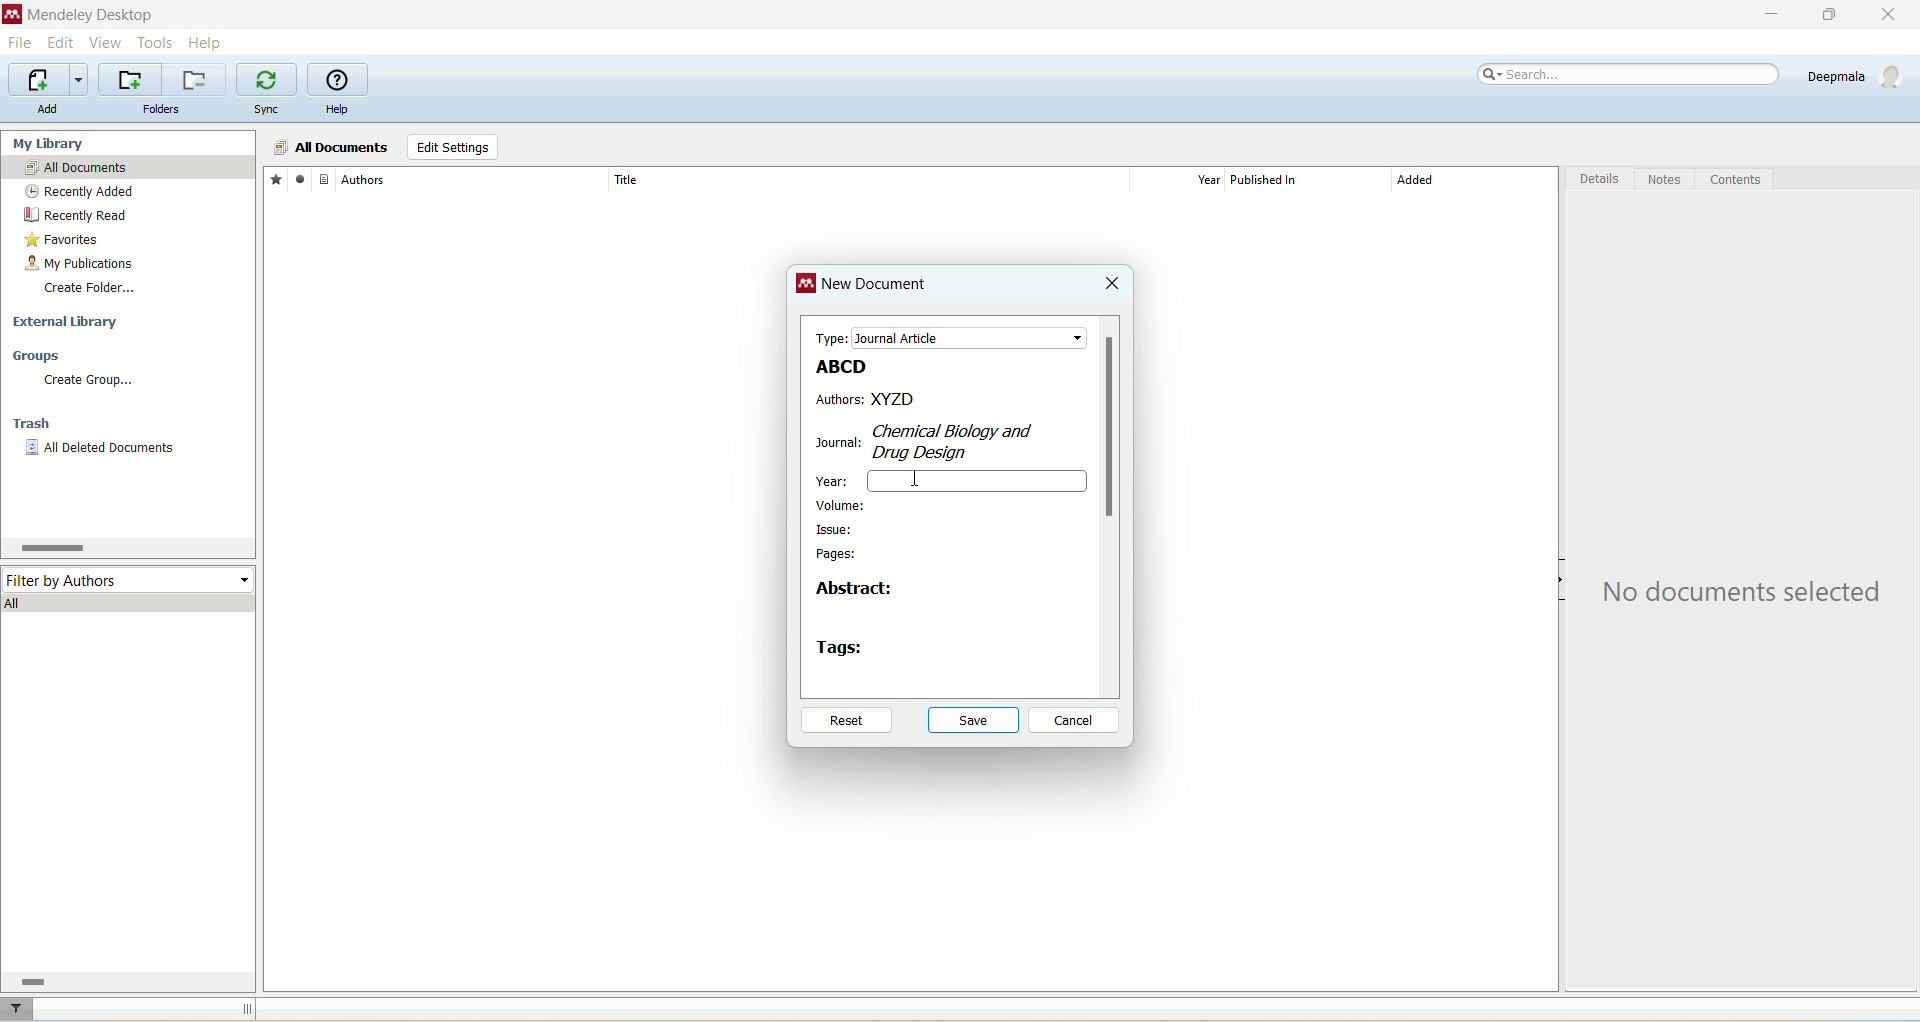 This screenshot has height=1022, width=1920. Describe the element at coordinates (452, 148) in the screenshot. I see `edit settings` at that location.